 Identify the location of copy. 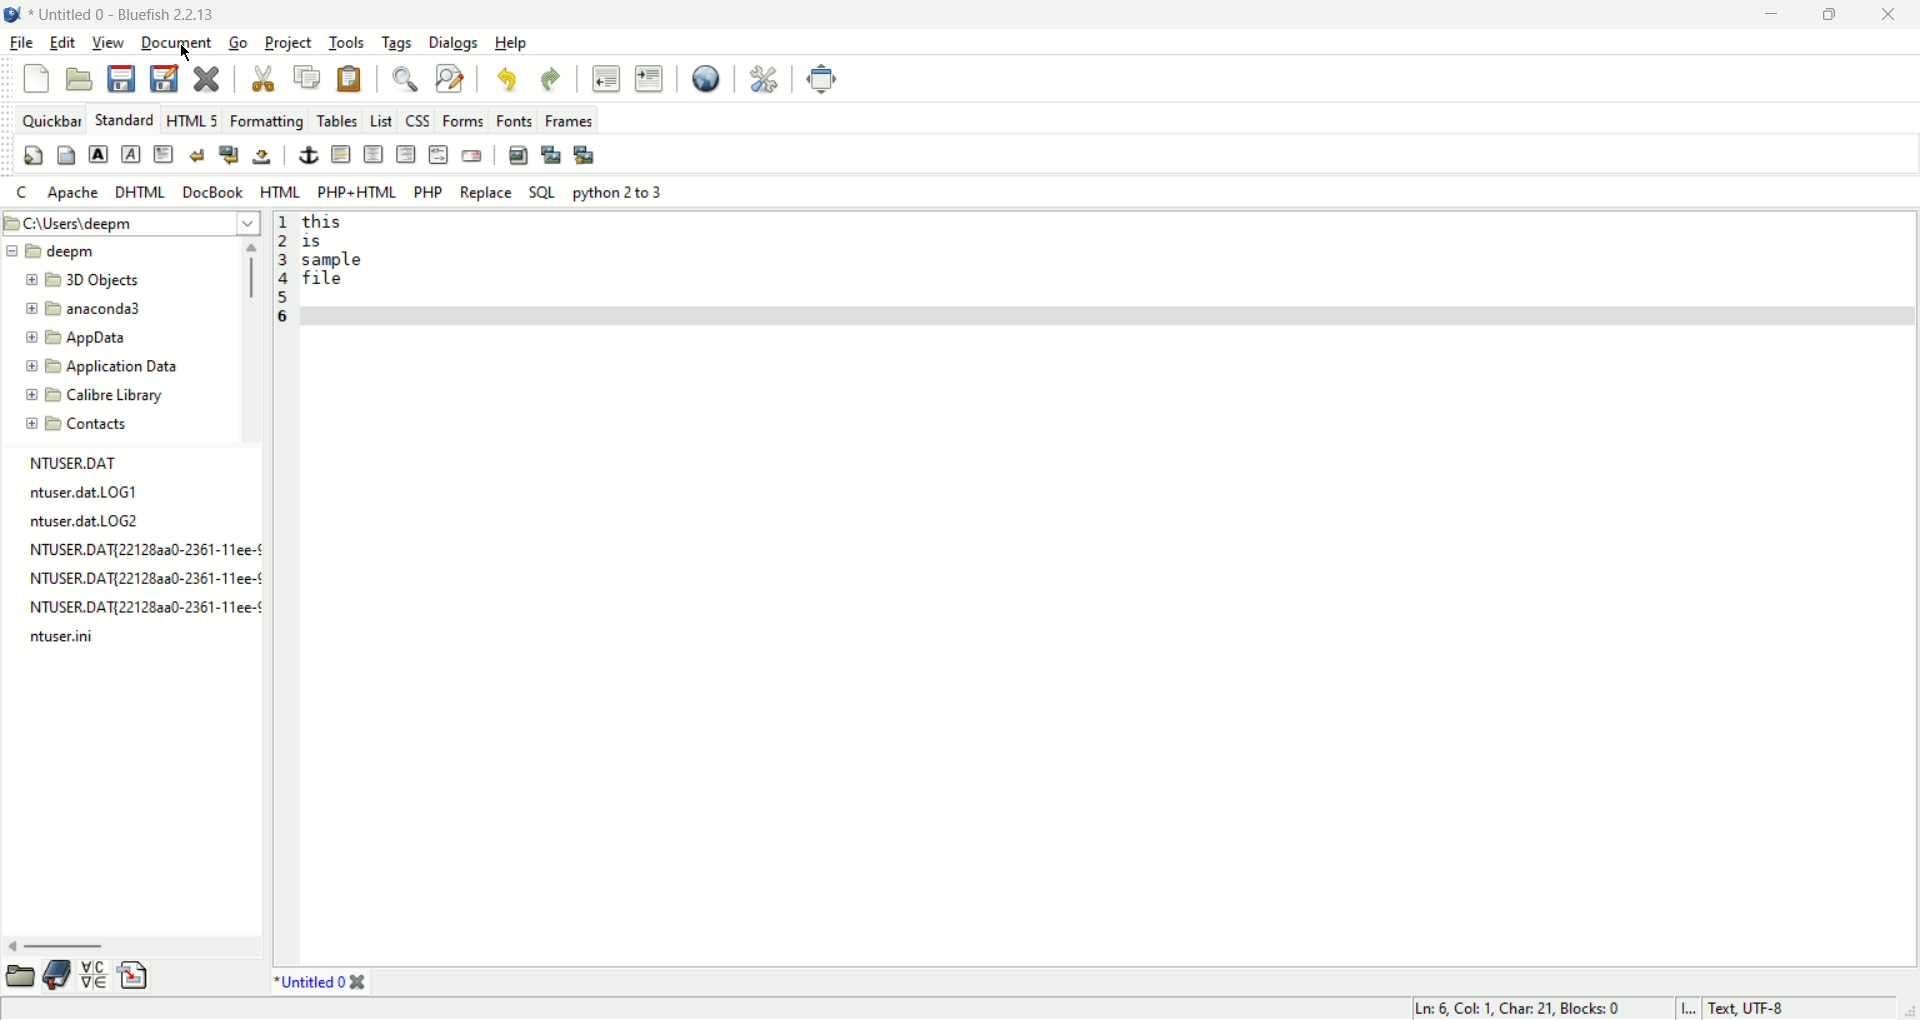
(311, 75).